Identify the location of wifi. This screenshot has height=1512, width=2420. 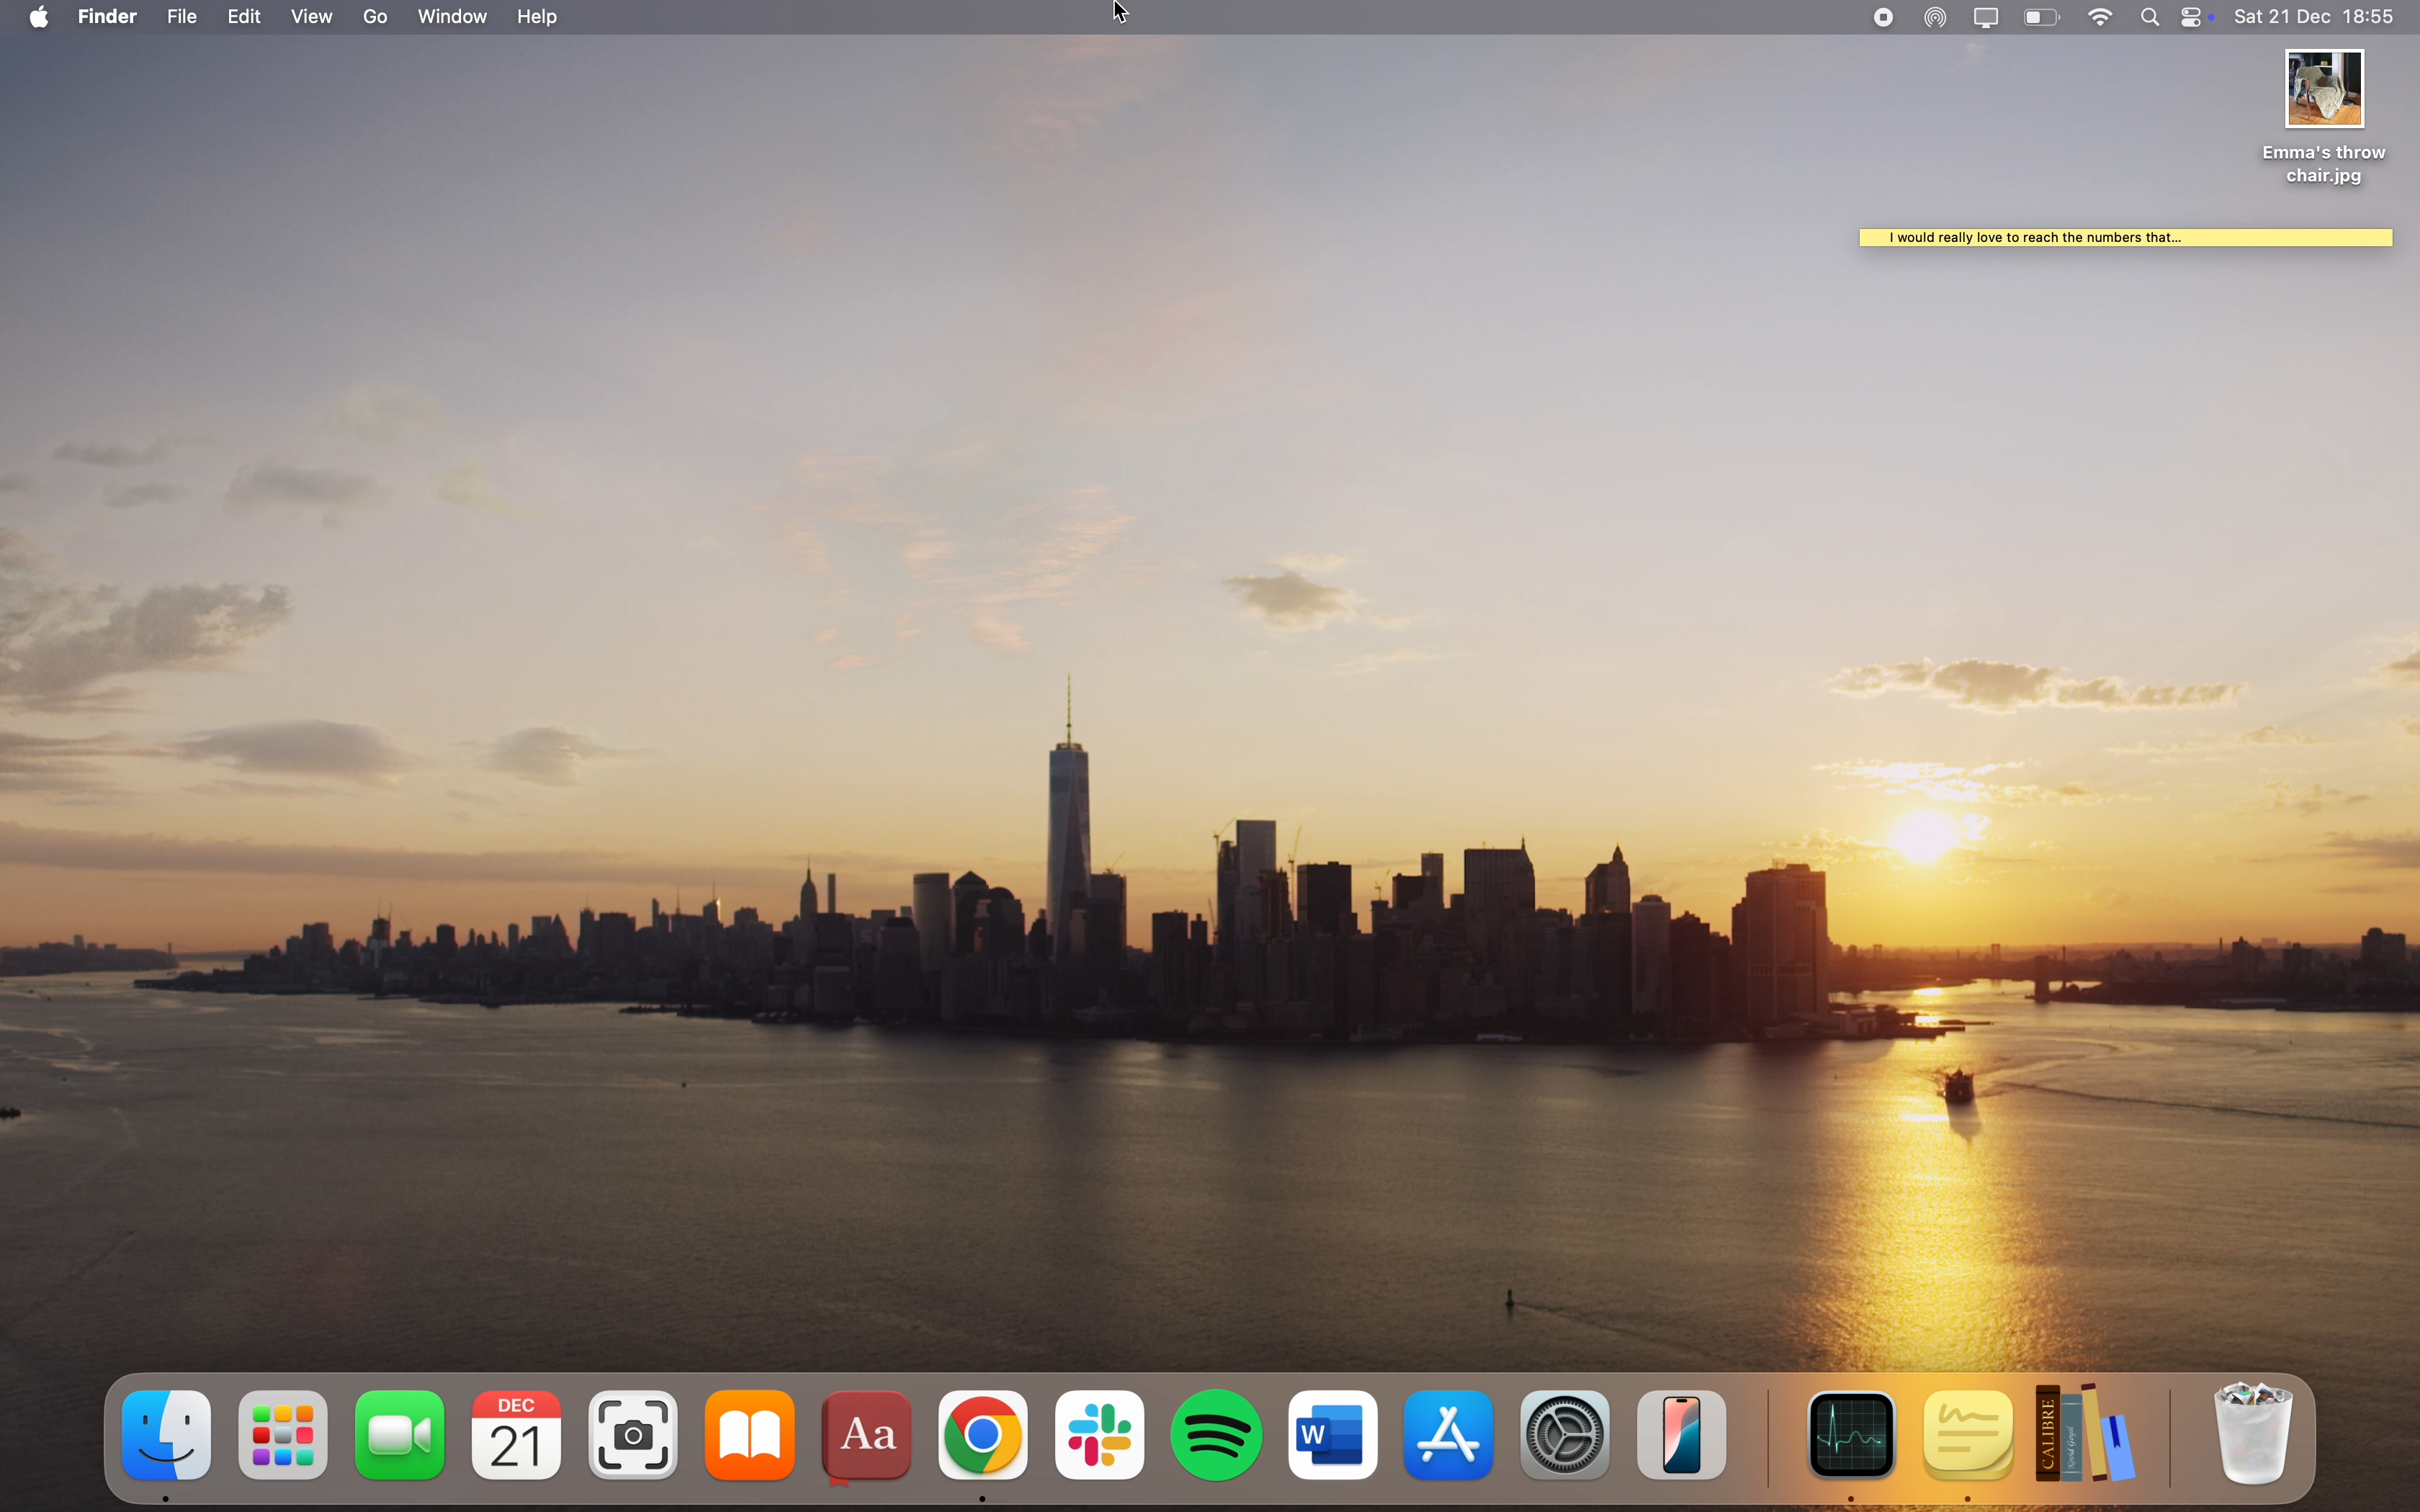
(2099, 17).